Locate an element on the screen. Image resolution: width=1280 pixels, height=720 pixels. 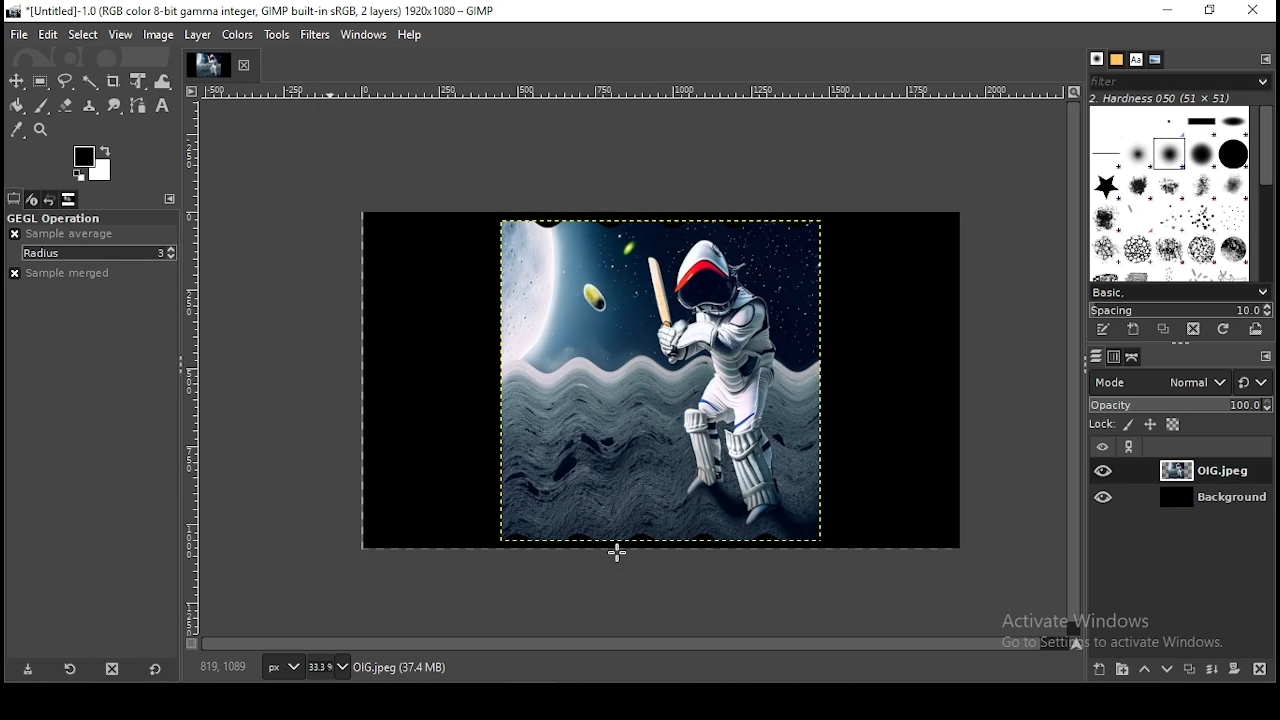
device status is located at coordinates (33, 200).